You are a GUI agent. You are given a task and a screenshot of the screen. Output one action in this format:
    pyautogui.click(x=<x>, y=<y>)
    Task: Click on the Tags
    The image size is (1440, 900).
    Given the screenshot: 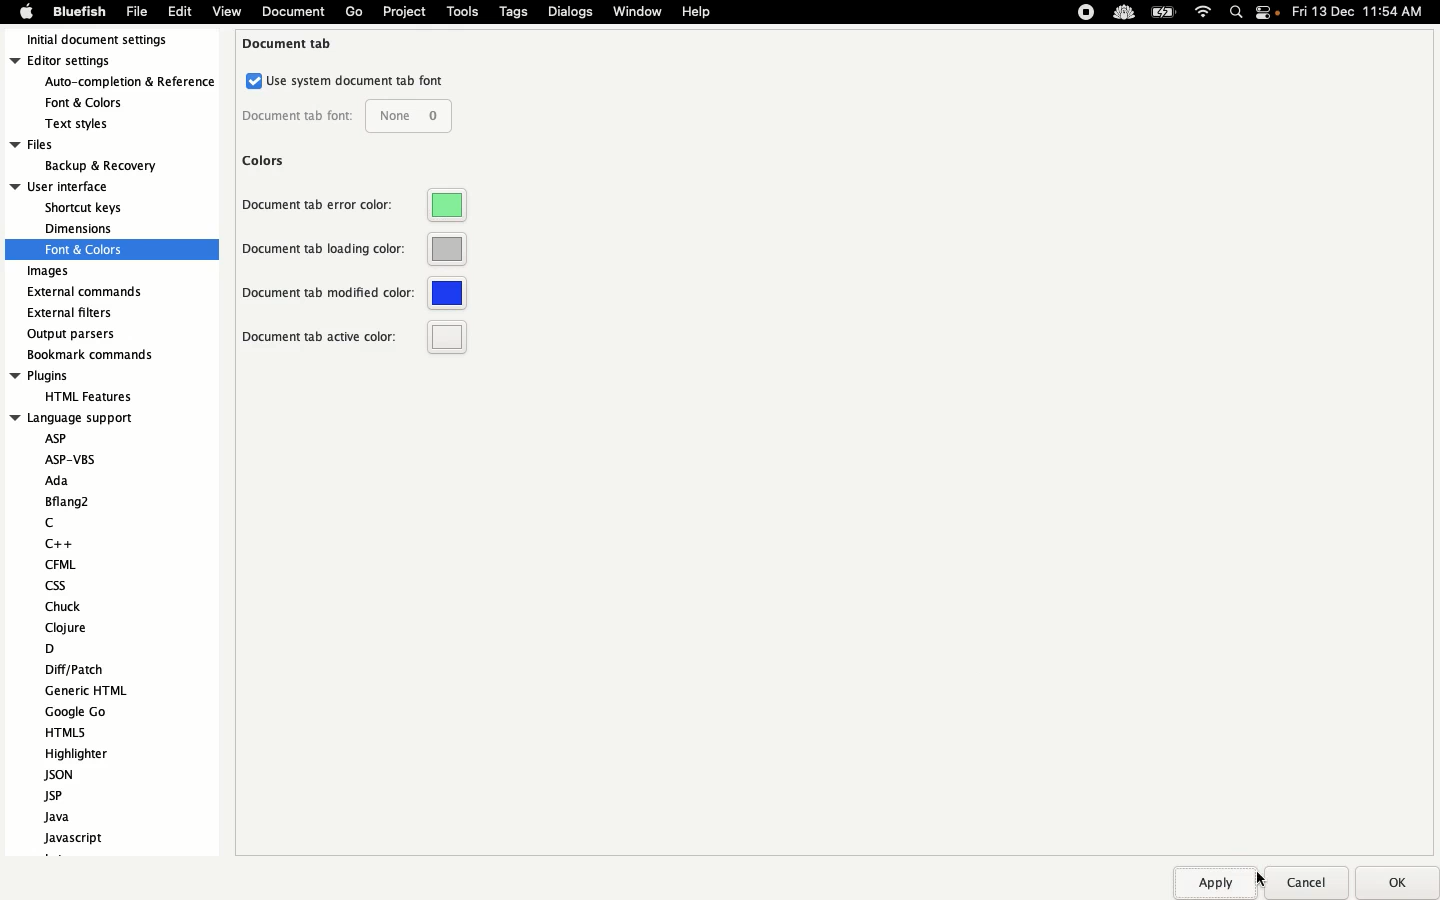 What is the action you would take?
    pyautogui.click(x=515, y=11)
    